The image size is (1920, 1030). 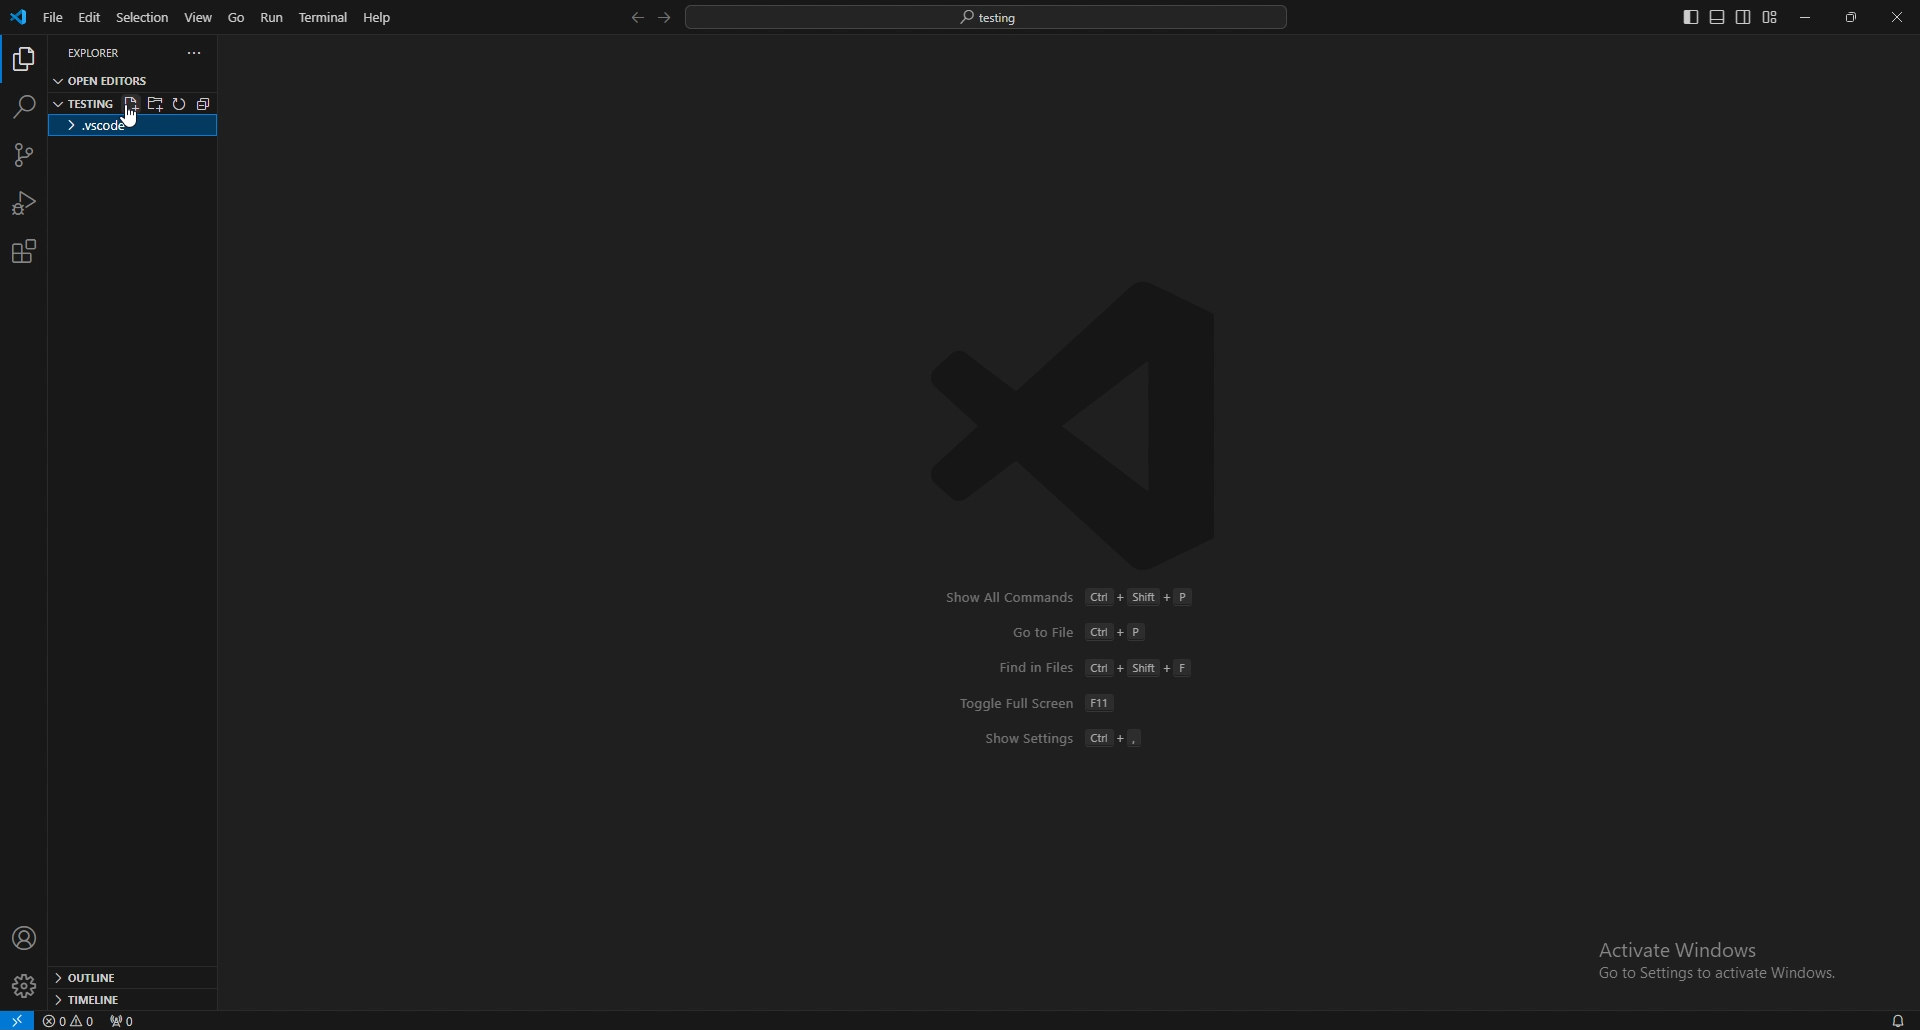 I want to click on explorer, so click(x=23, y=60).